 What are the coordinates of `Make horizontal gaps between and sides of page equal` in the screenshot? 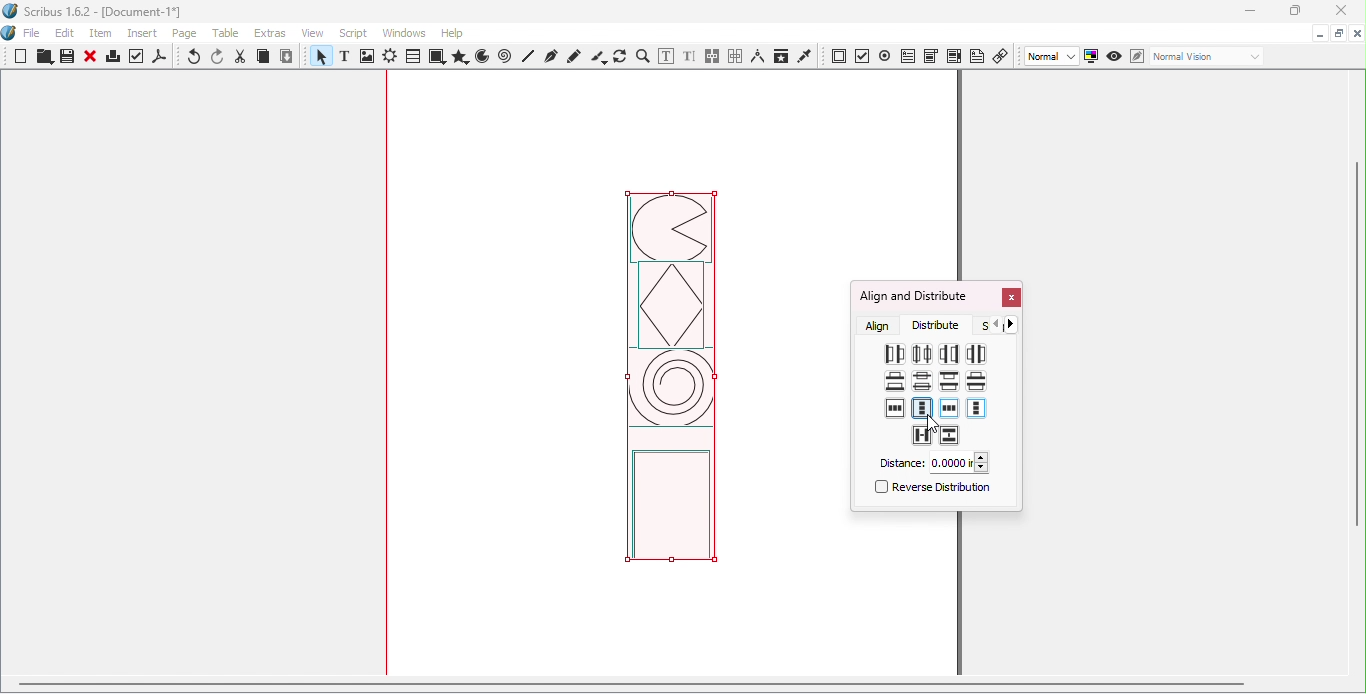 It's located at (896, 408).